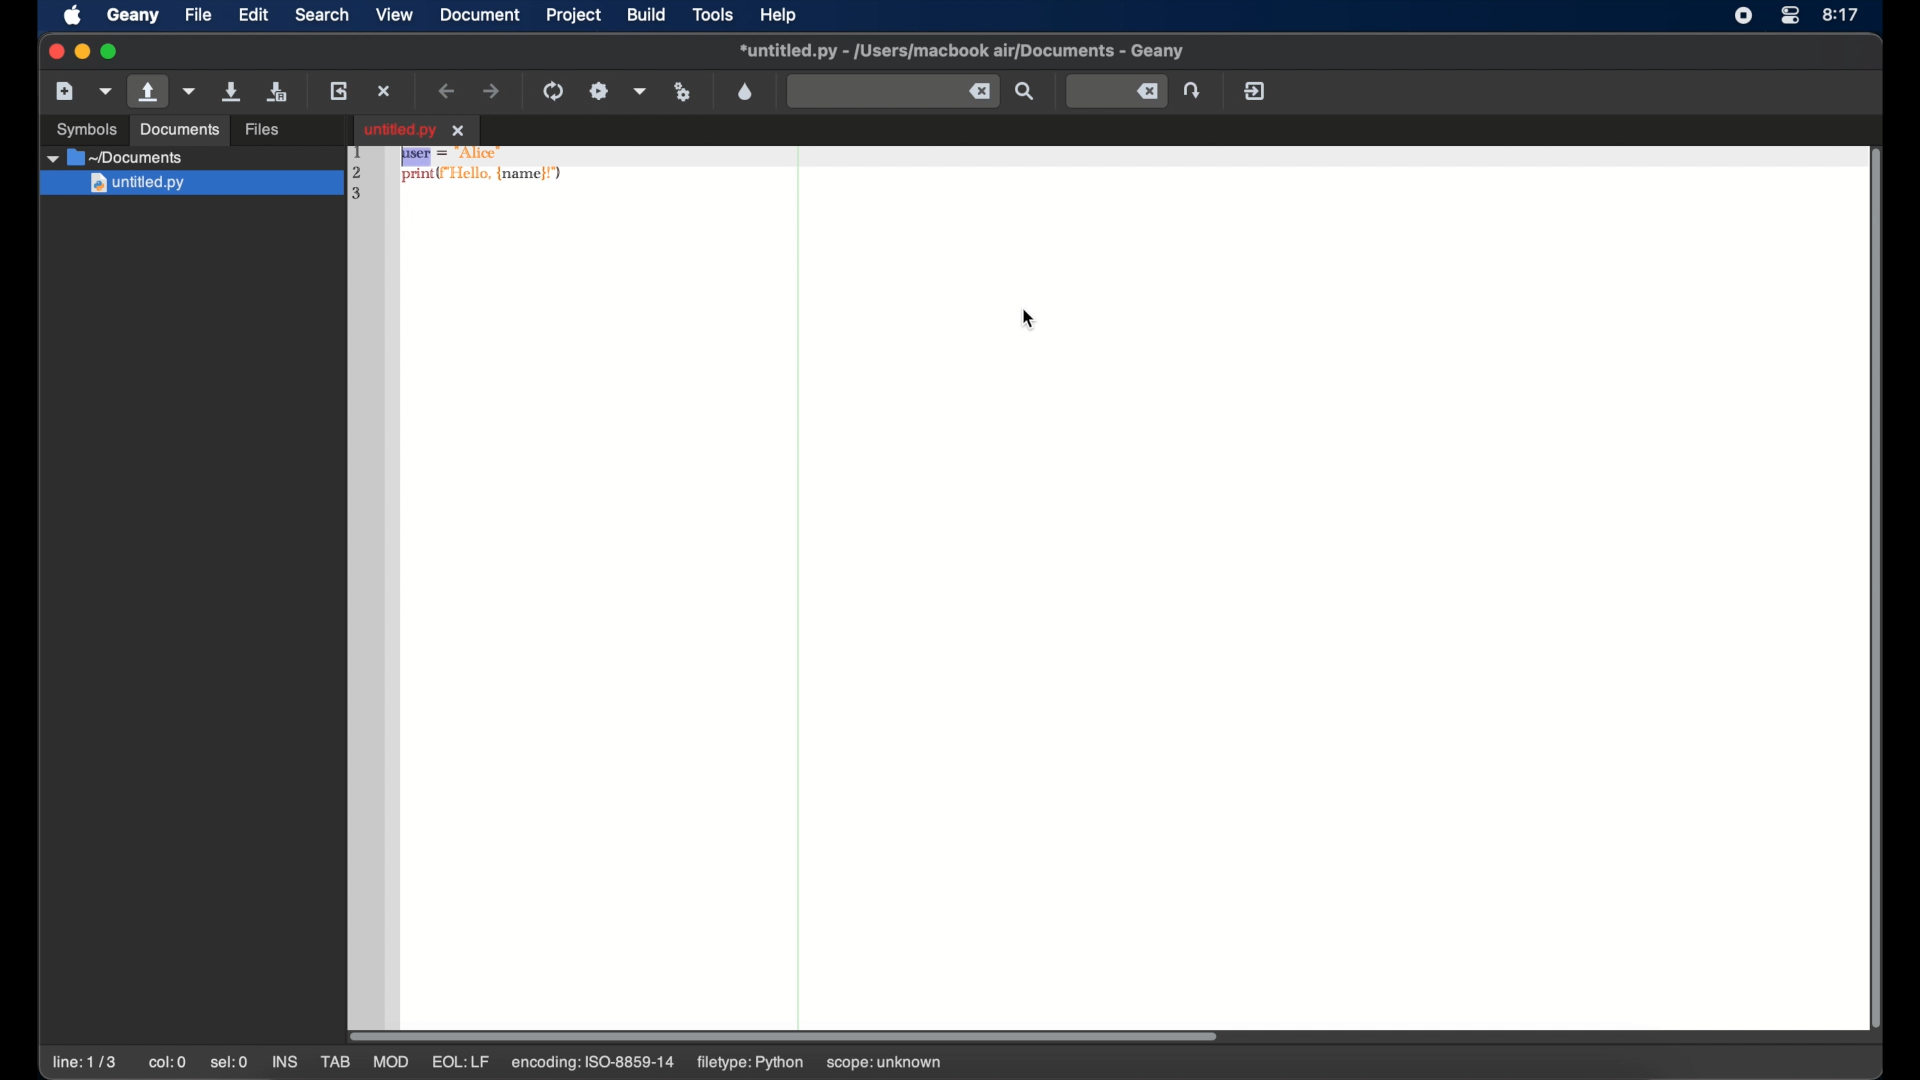  I want to click on line: 1/3, so click(84, 1062).